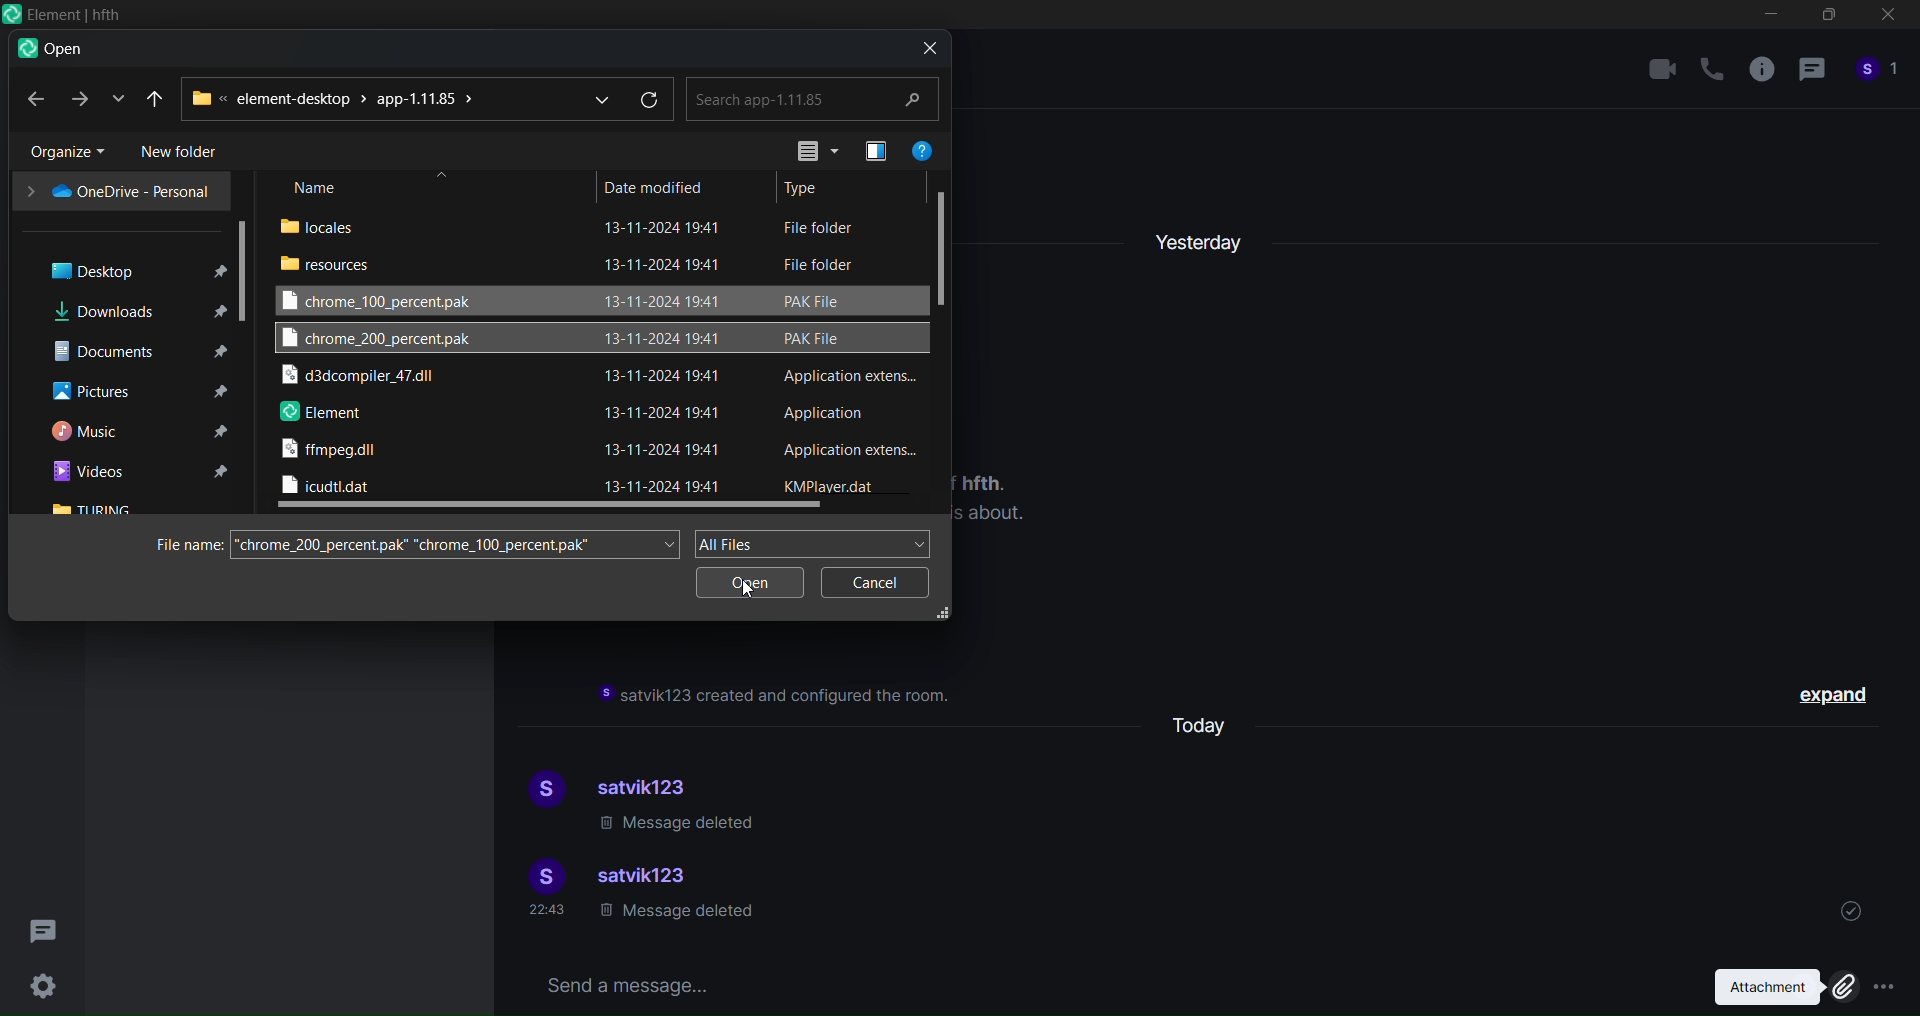 The width and height of the screenshot is (1920, 1016). Describe the element at coordinates (125, 268) in the screenshot. I see `desktop` at that location.